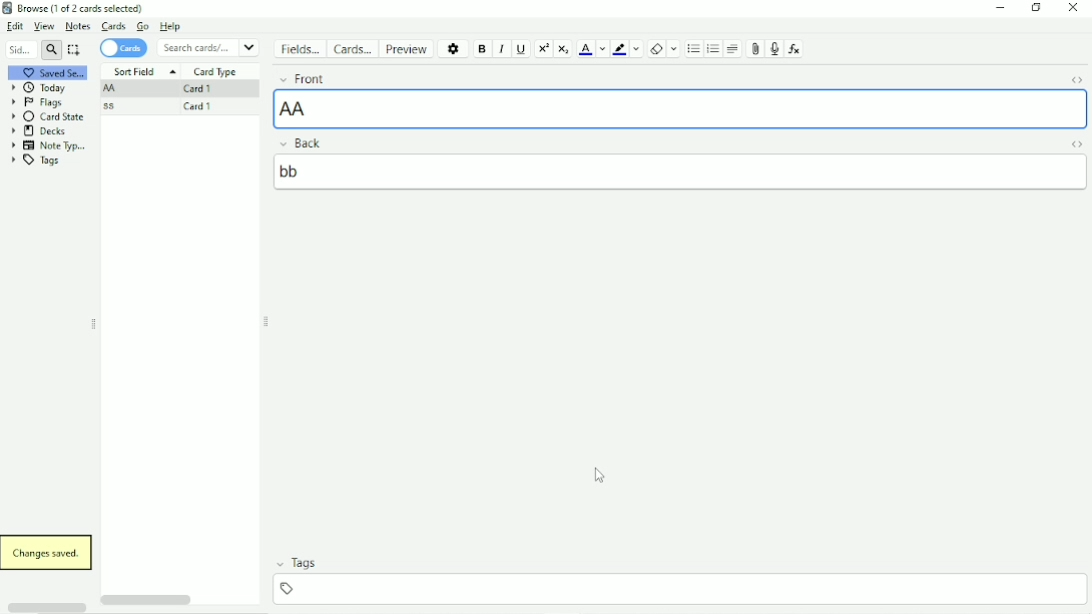 Image resolution: width=1092 pixels, height=614 pixels. What do you see at coordinates (93, 324) in the screenshot?
I see `Resize` at bounding box center [93, 324].